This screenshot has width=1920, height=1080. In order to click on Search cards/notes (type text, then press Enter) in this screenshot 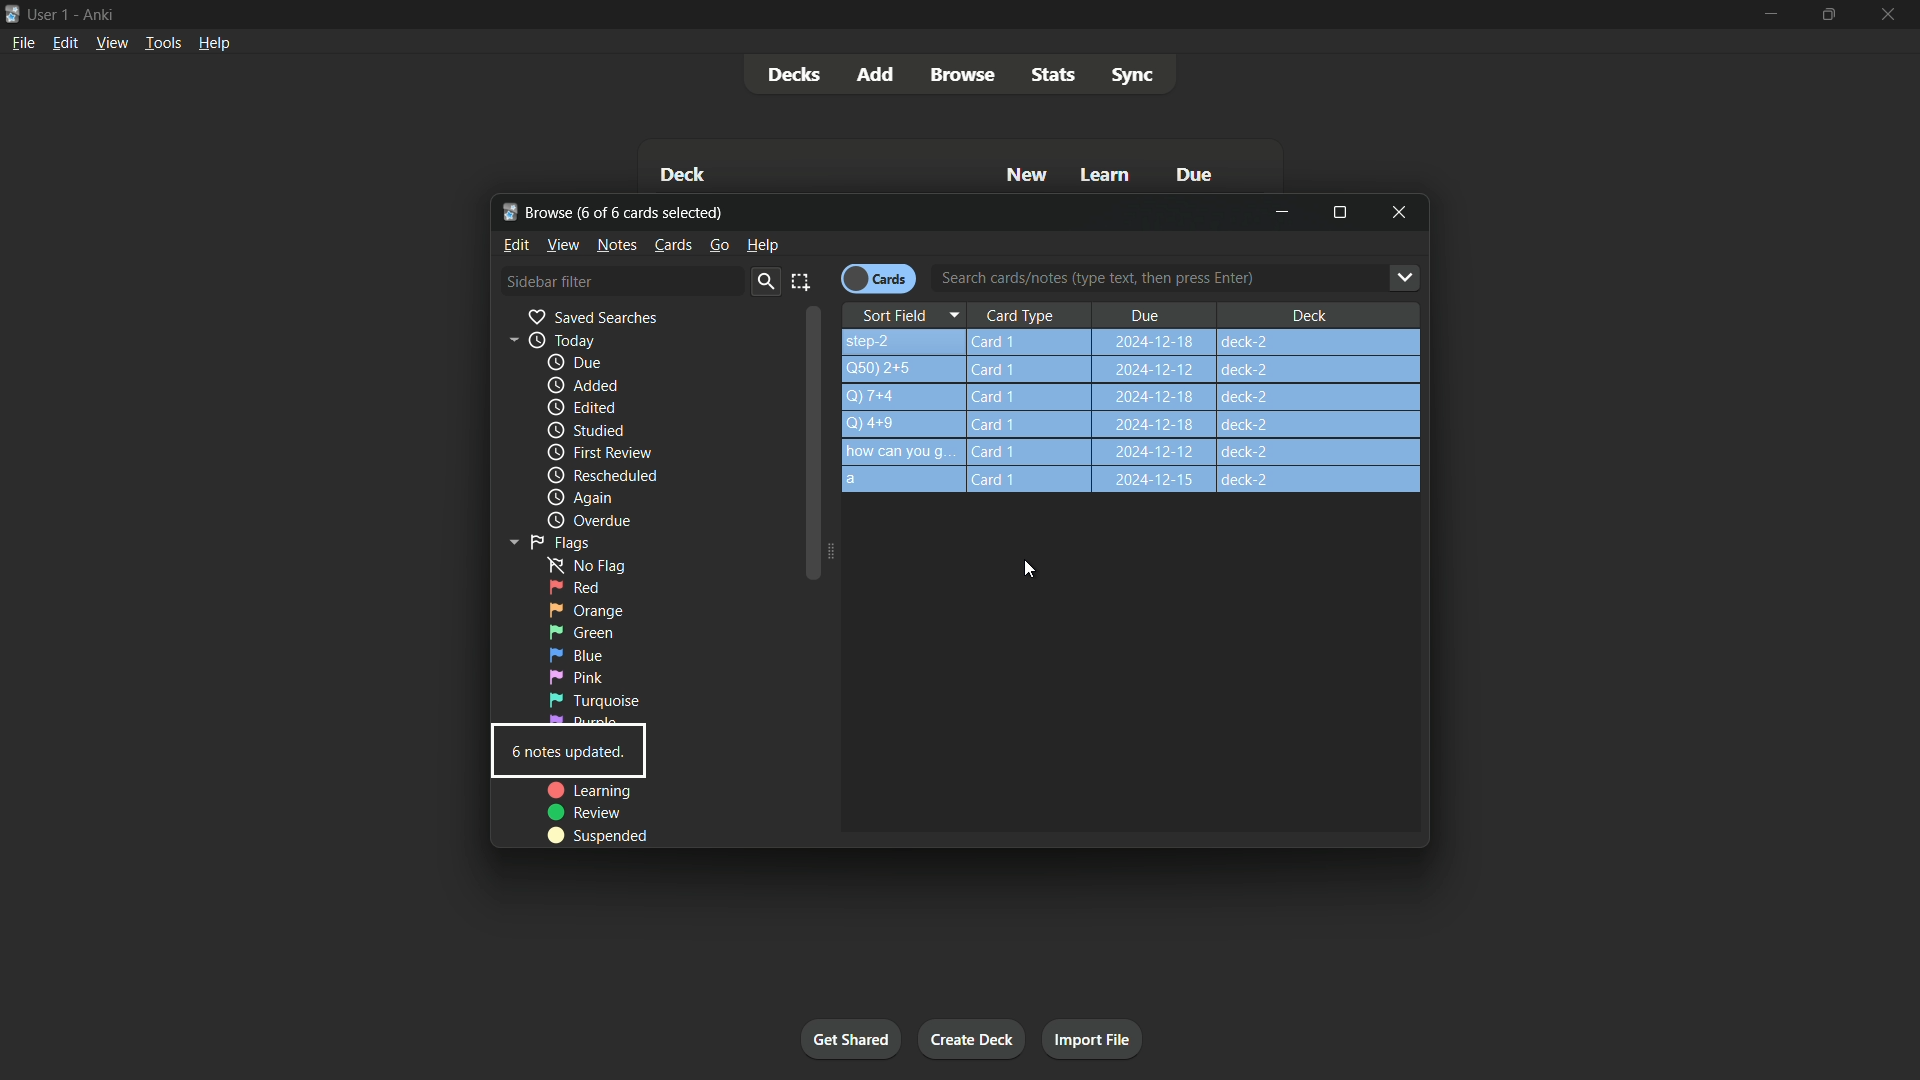, I will do `click(1184, 280)`.